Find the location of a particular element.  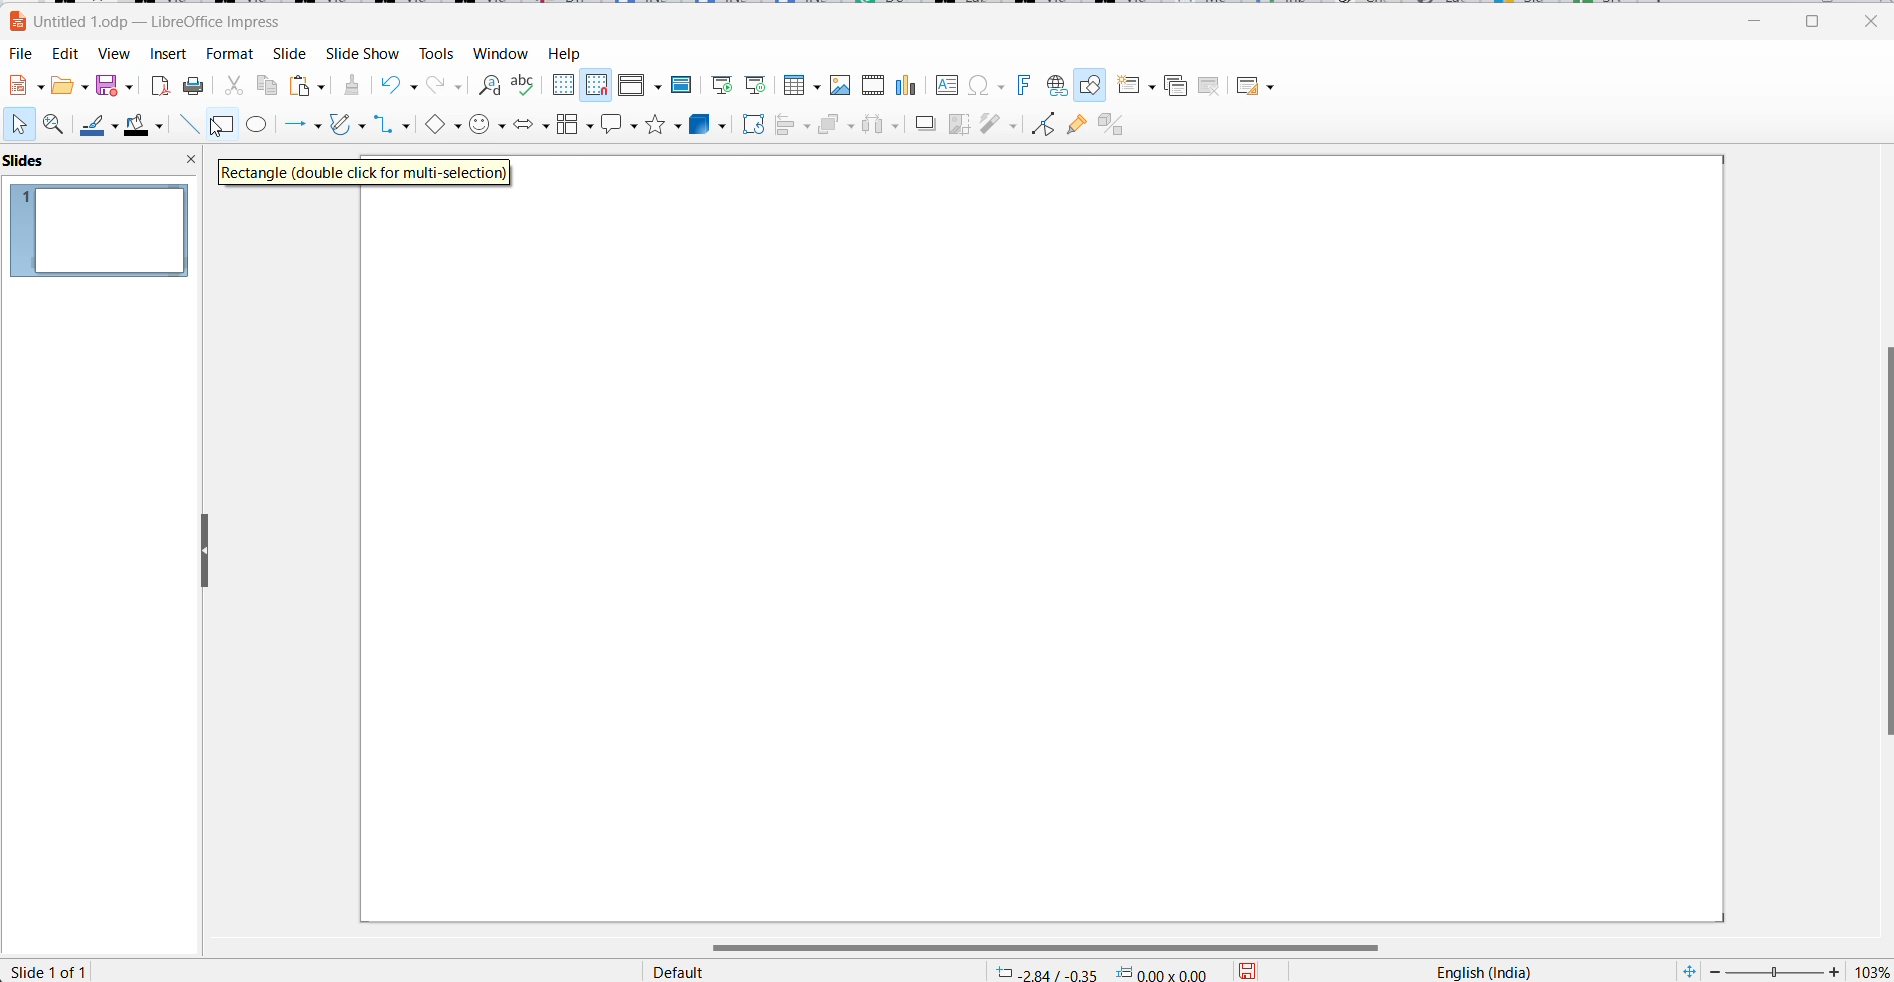

cut is located at coordinates (233, 89).